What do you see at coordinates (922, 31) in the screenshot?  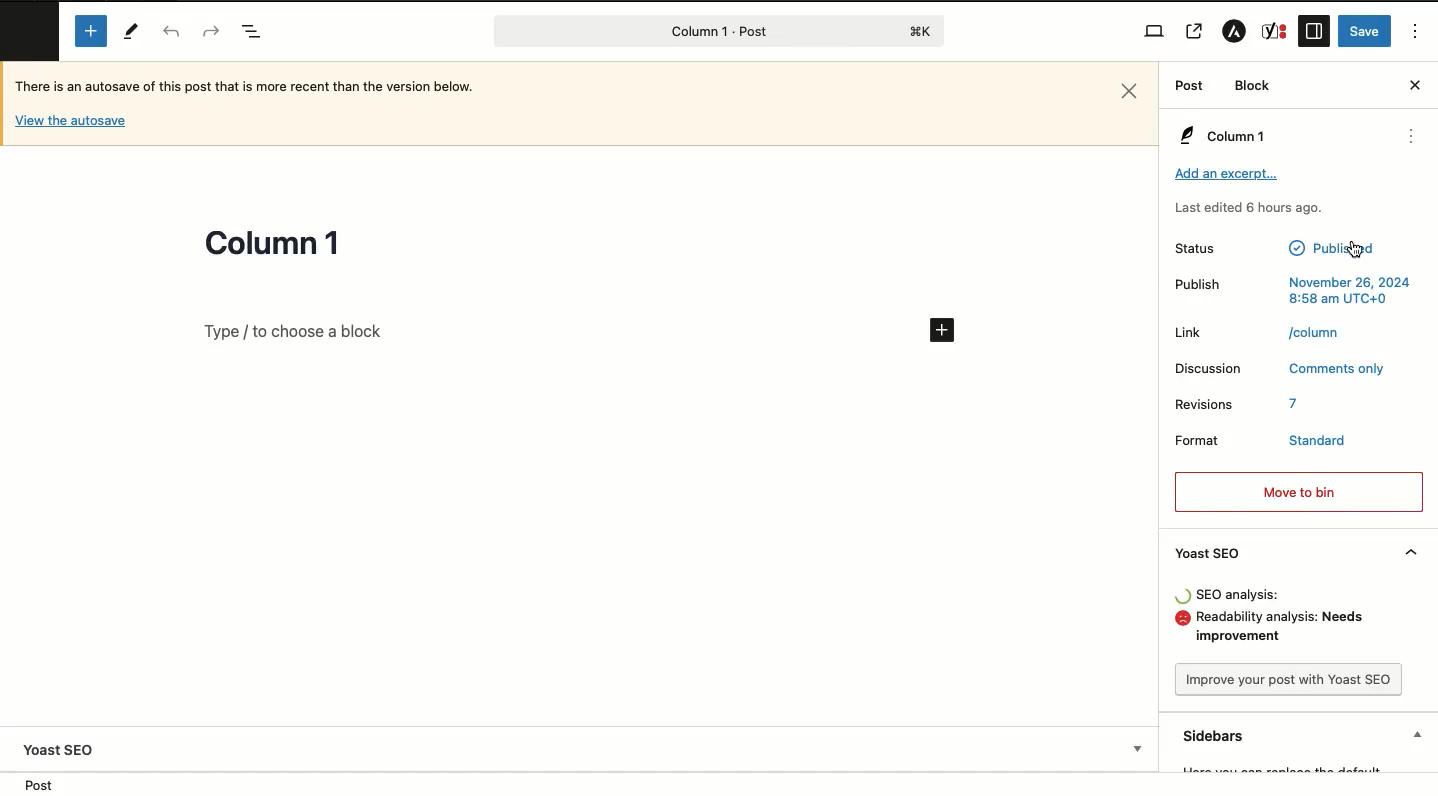 I see `command+K` at bounding box center [922, 31].